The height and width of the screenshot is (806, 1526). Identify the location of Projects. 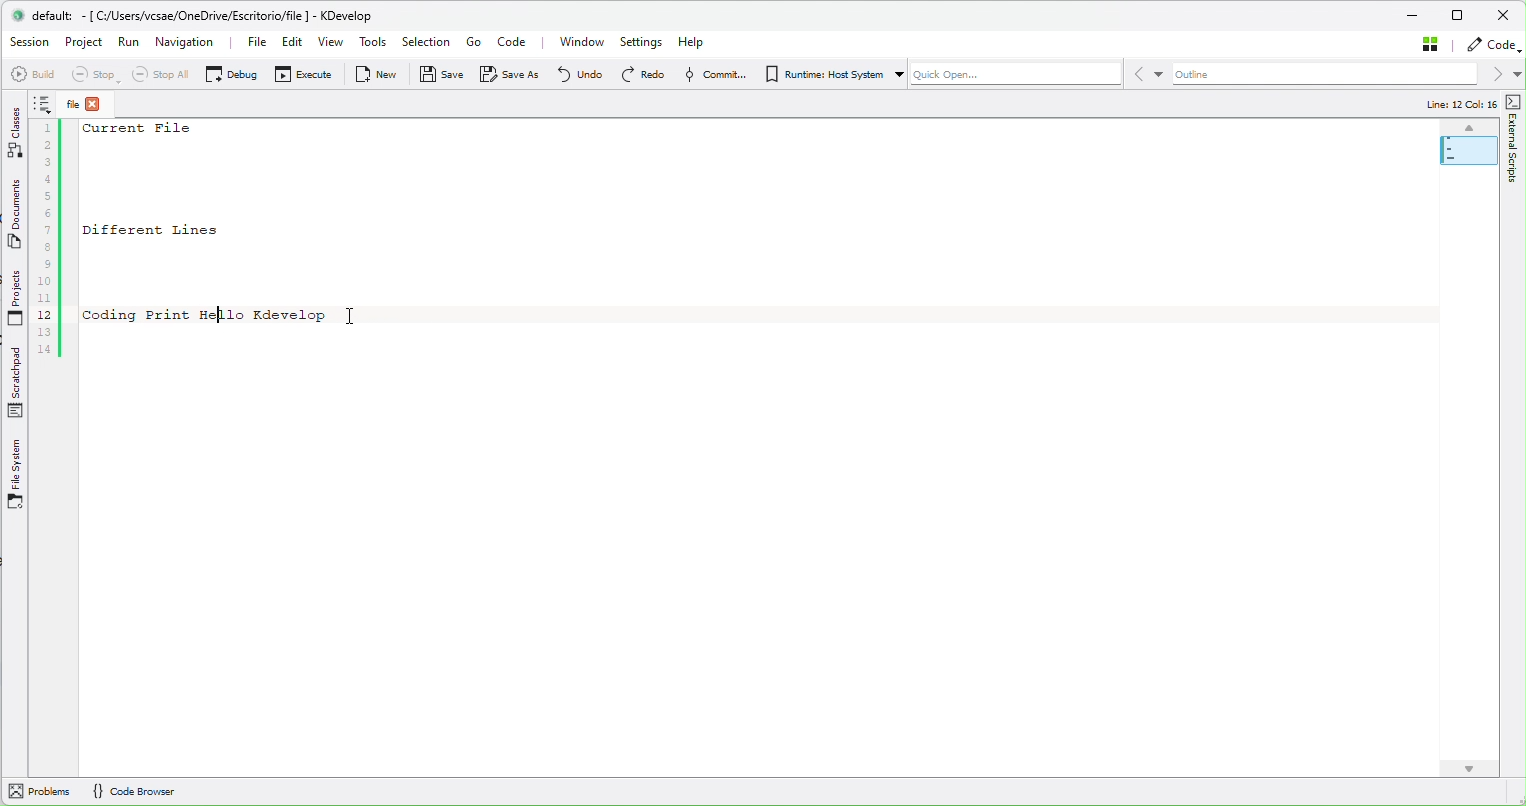
(14, 296).